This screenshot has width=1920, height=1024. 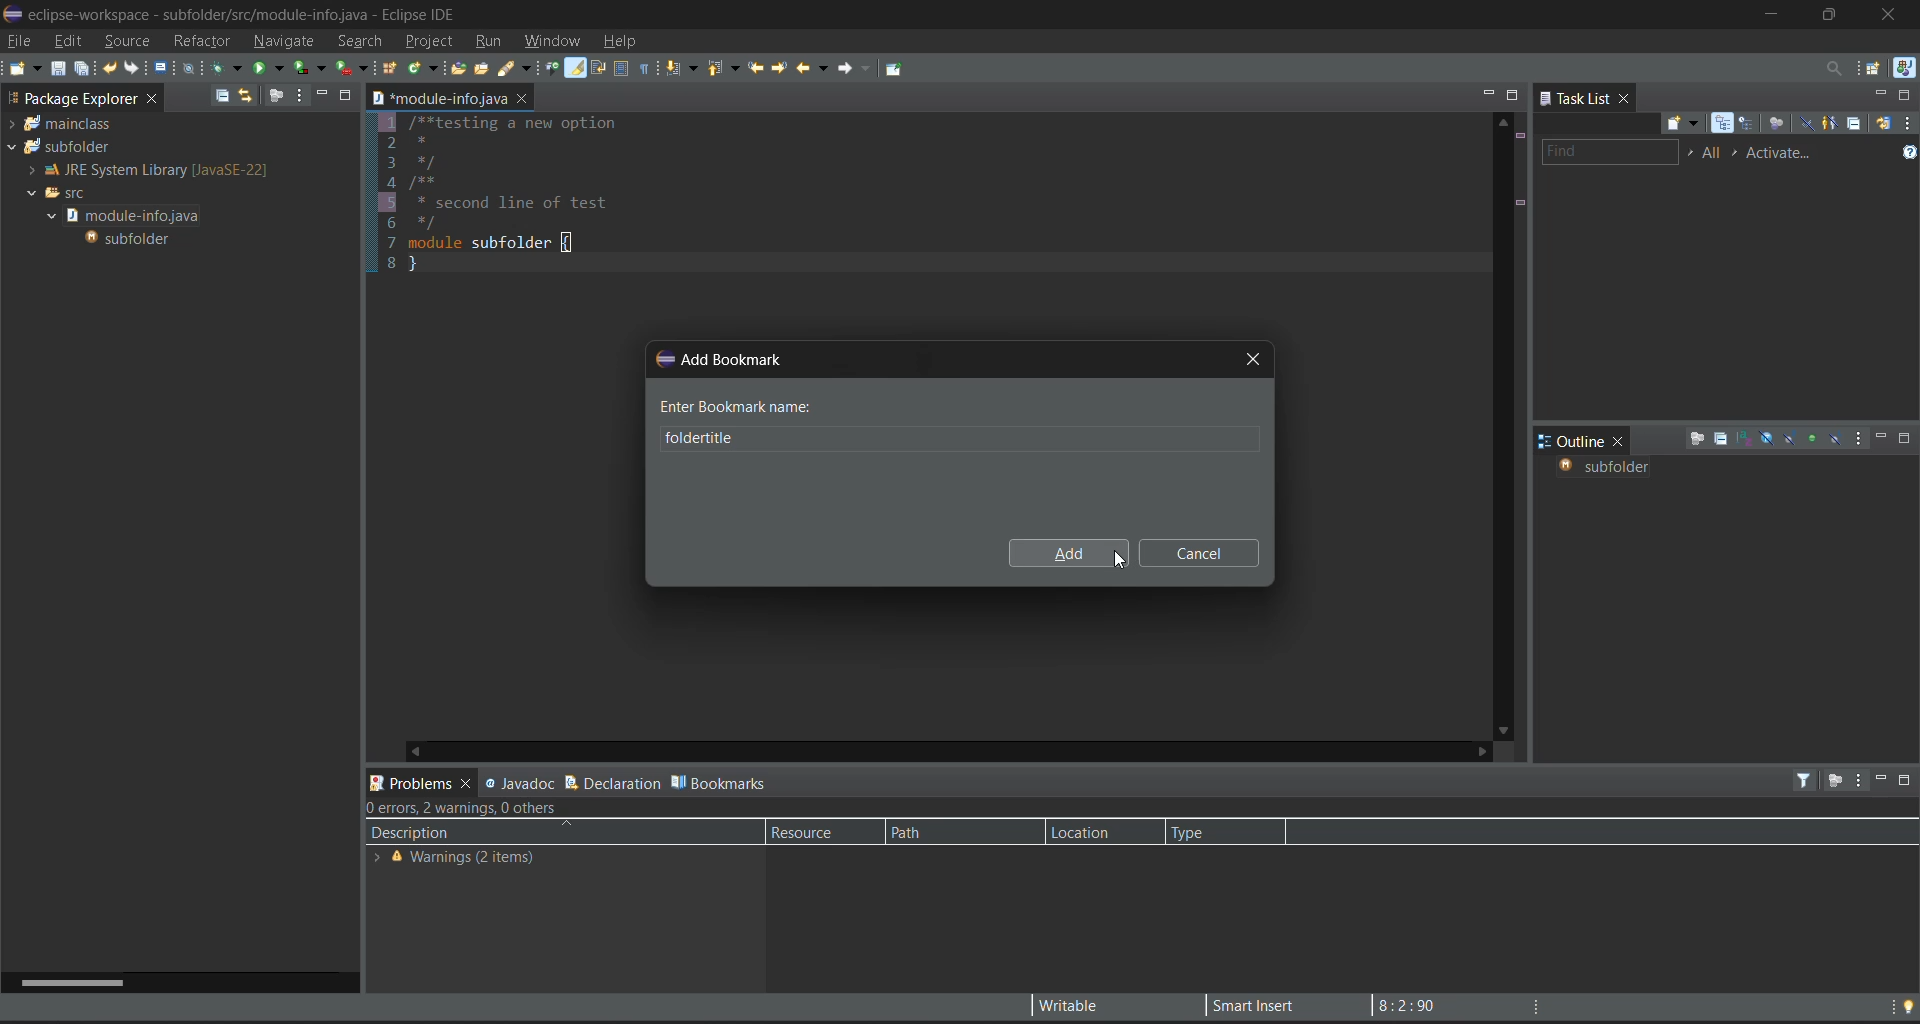 I want to click on java, so click(x=1904, y=69).